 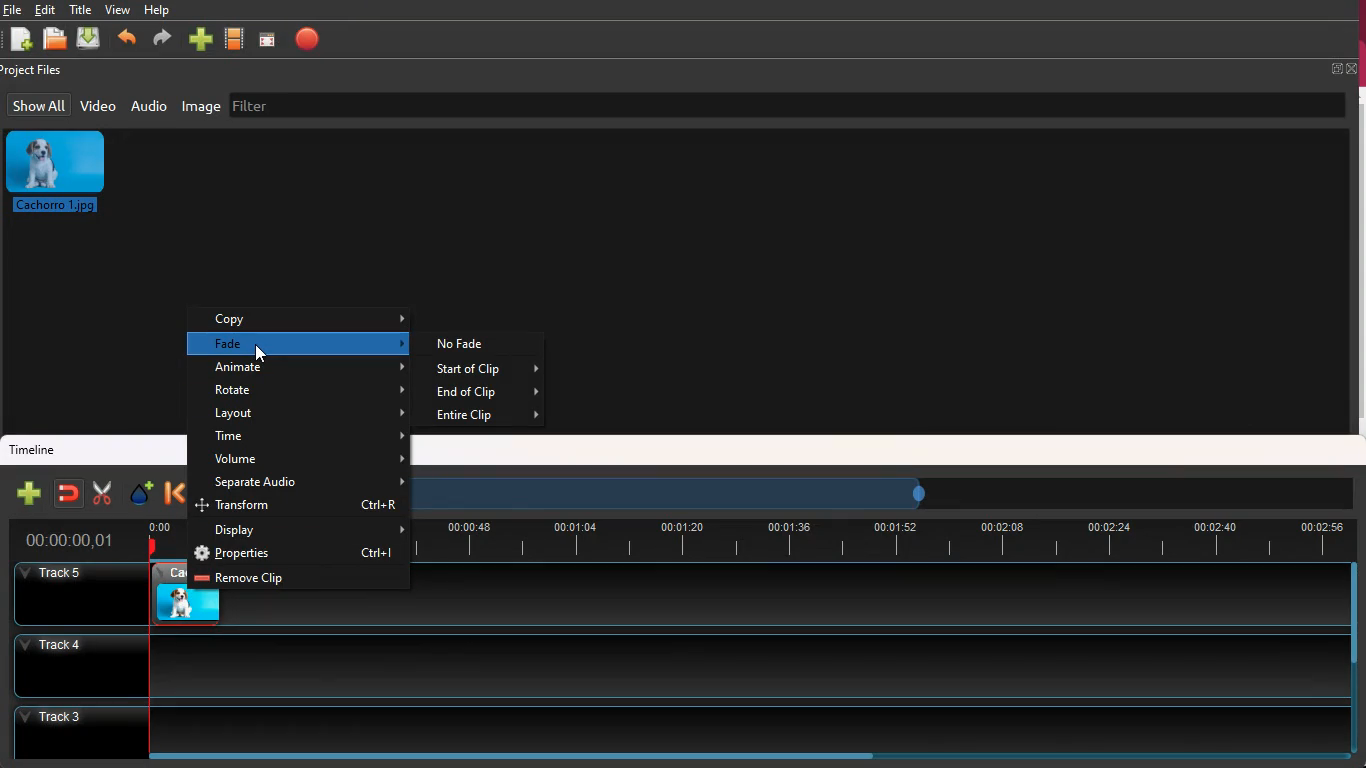 What do you see at coordinates (70, 493) in the screenshot?
I see `join` at bounding box center [70, 493].